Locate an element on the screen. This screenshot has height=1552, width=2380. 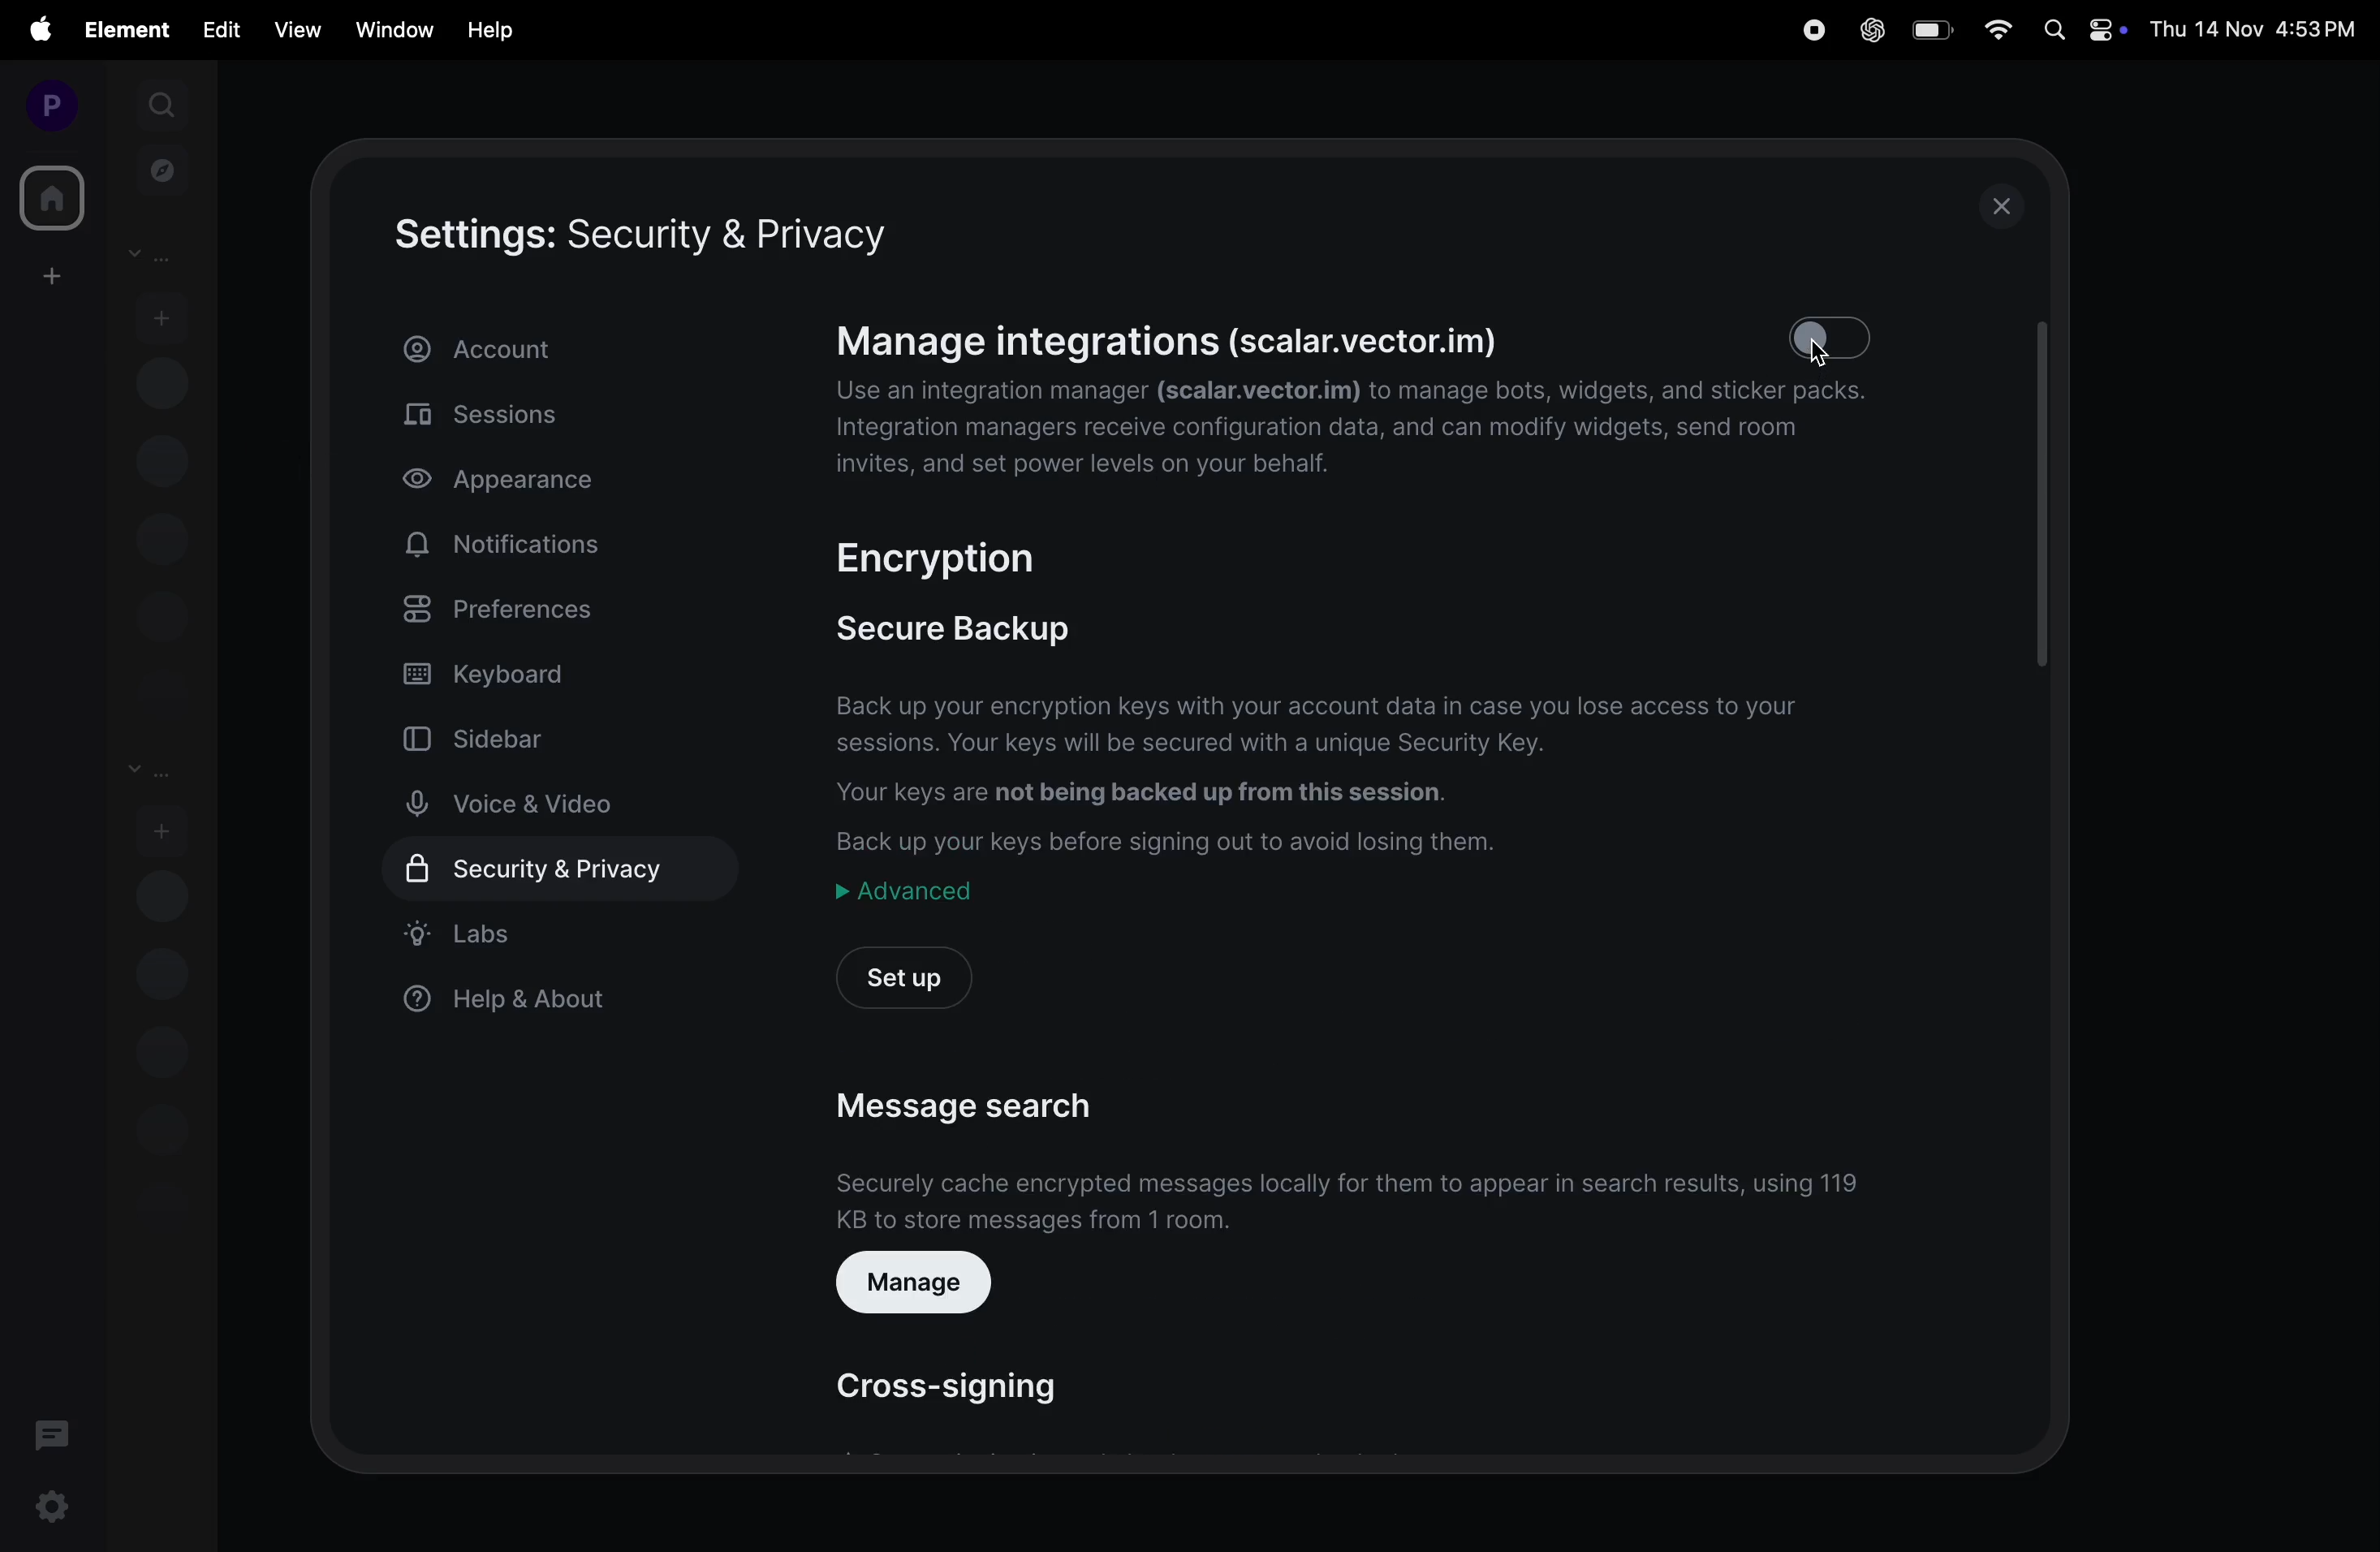
settings is located at coordinates (52, 1507).